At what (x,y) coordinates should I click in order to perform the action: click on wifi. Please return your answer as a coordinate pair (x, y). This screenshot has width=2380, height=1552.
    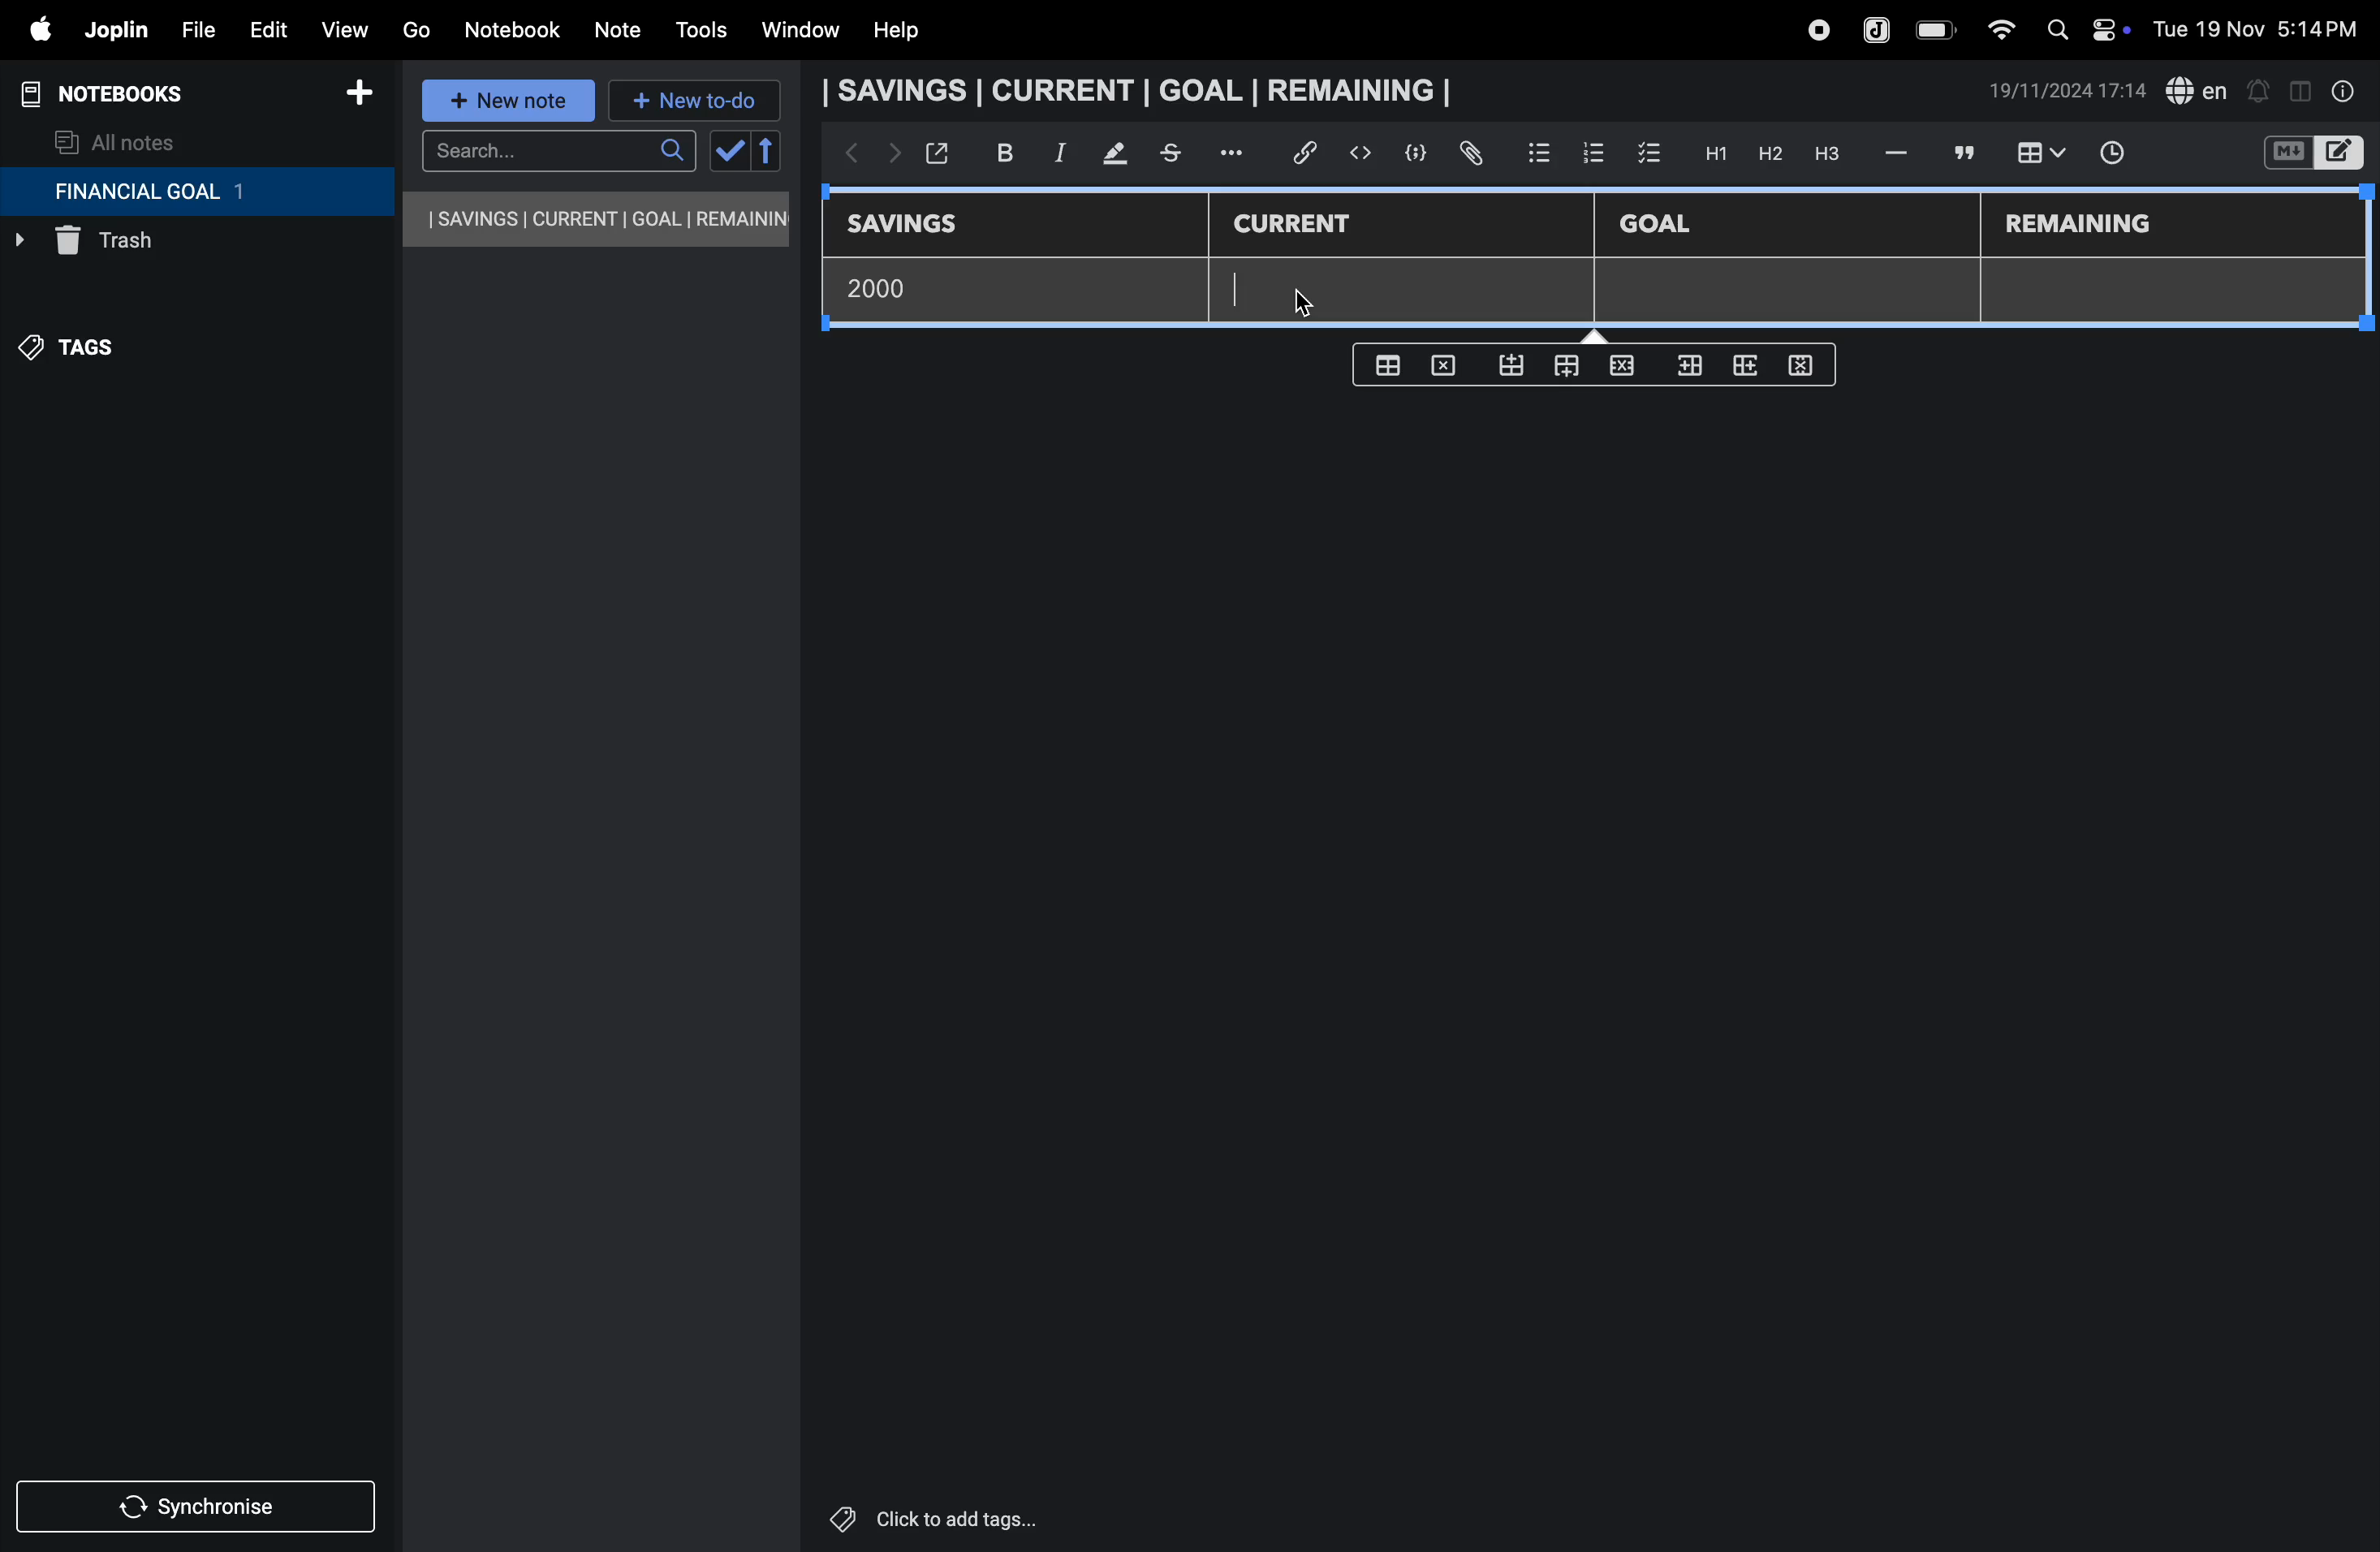
    Looking at the image, I should click on (1995, 29).